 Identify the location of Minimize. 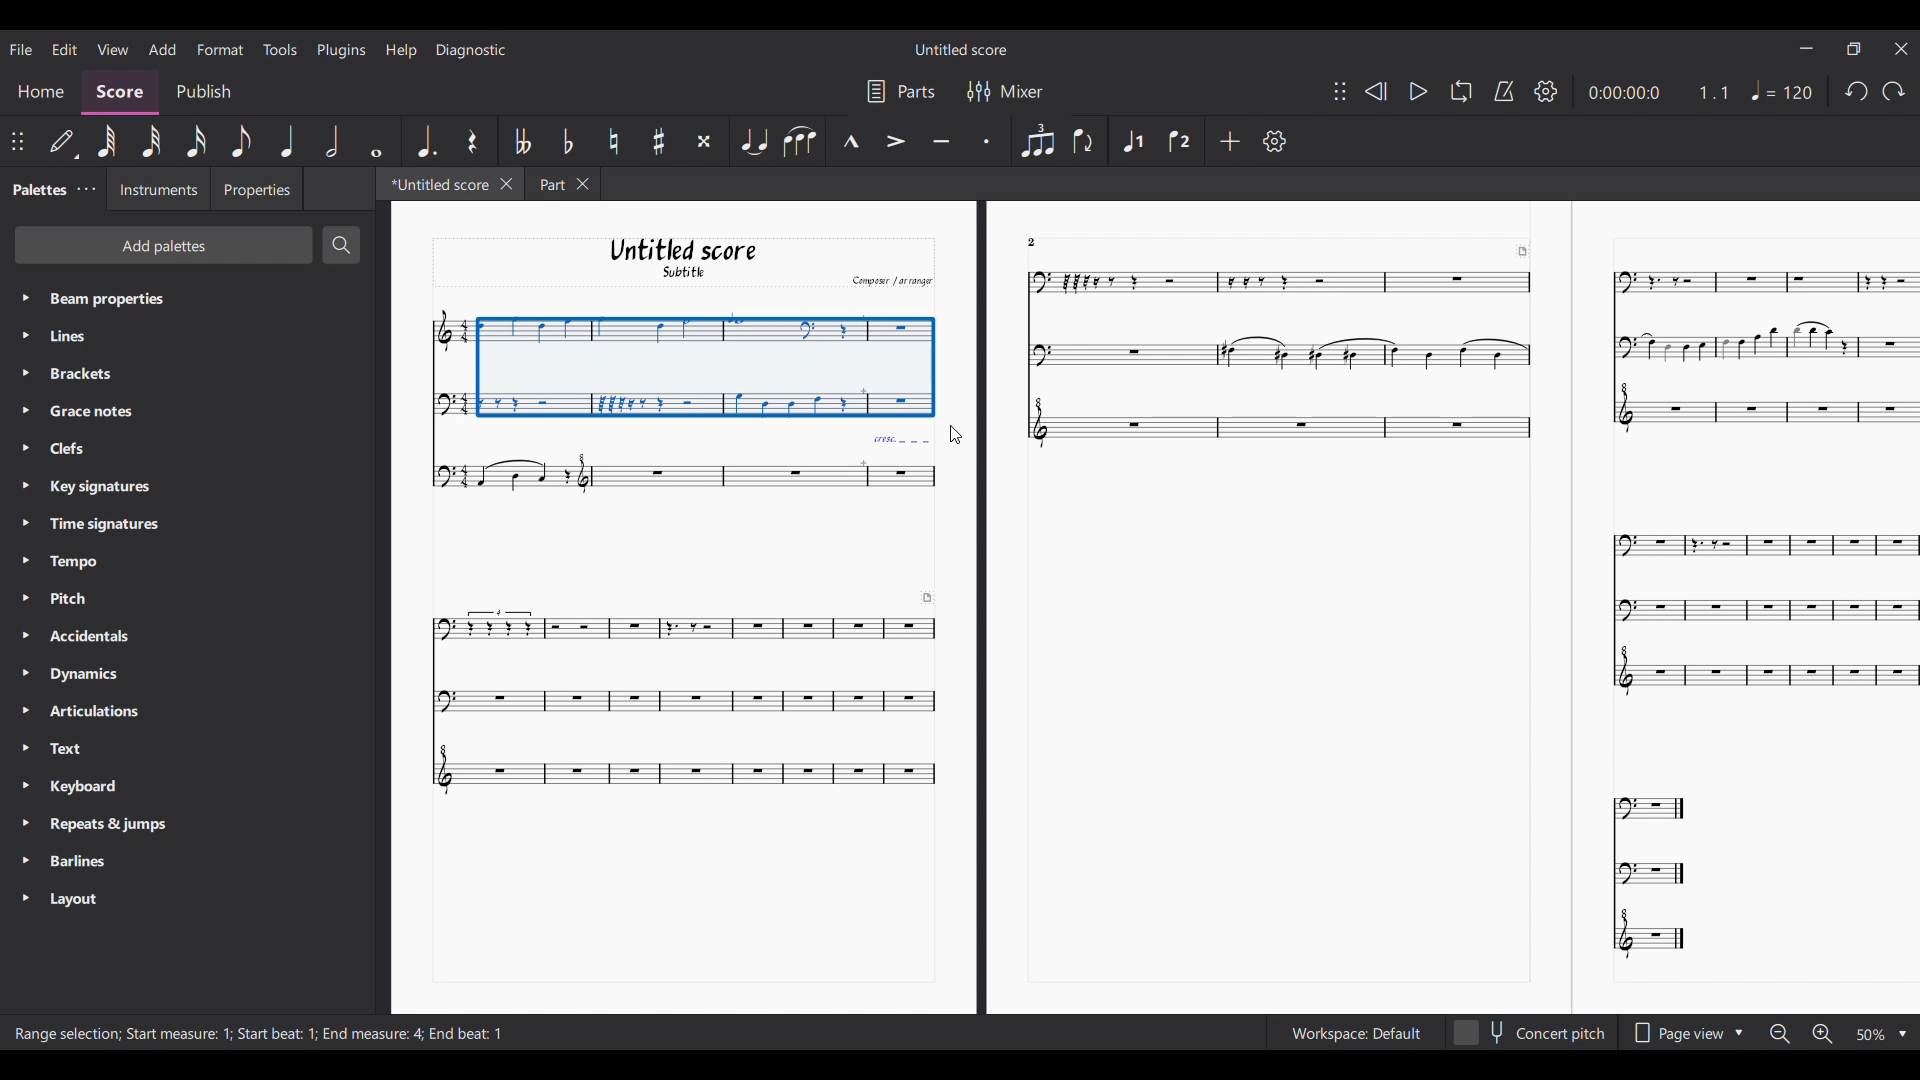
(1807, 47).